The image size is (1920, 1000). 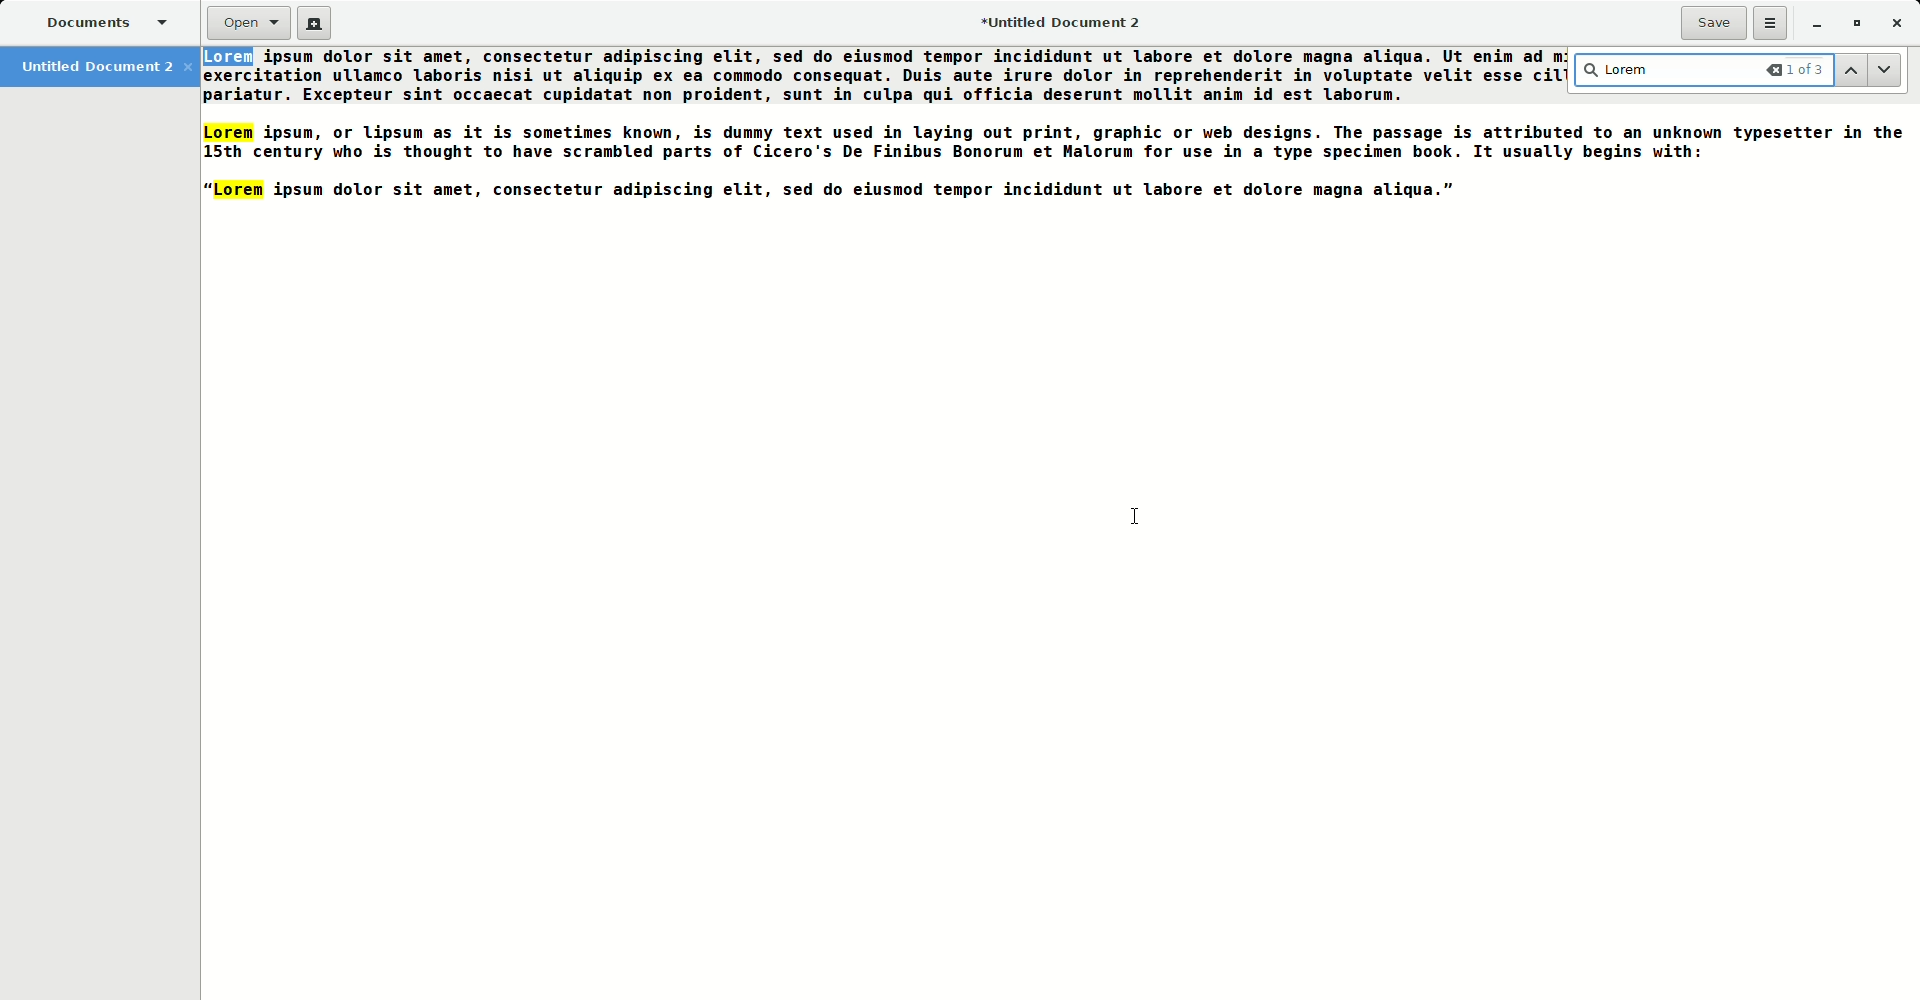 I want to click on Cursor, so click(x=1136, y=517).